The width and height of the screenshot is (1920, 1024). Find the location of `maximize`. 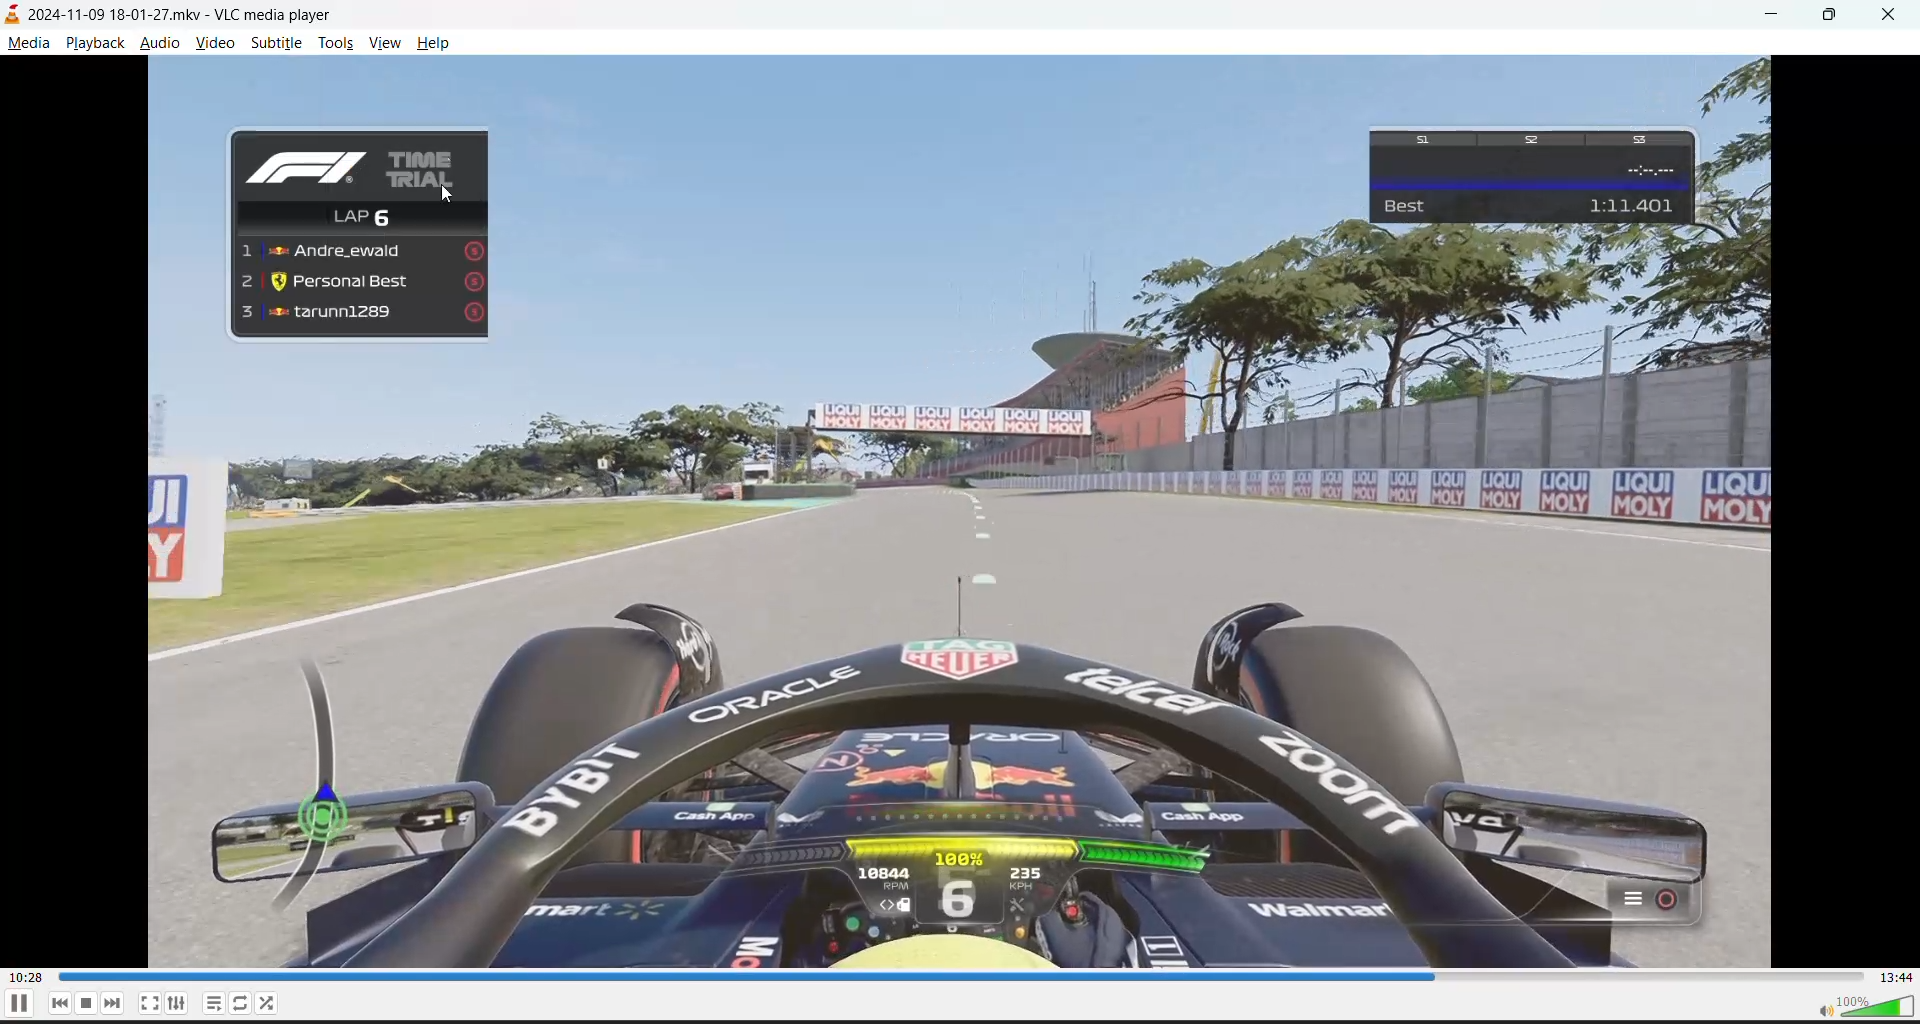

maximize is located at coordinates (1833, 16).